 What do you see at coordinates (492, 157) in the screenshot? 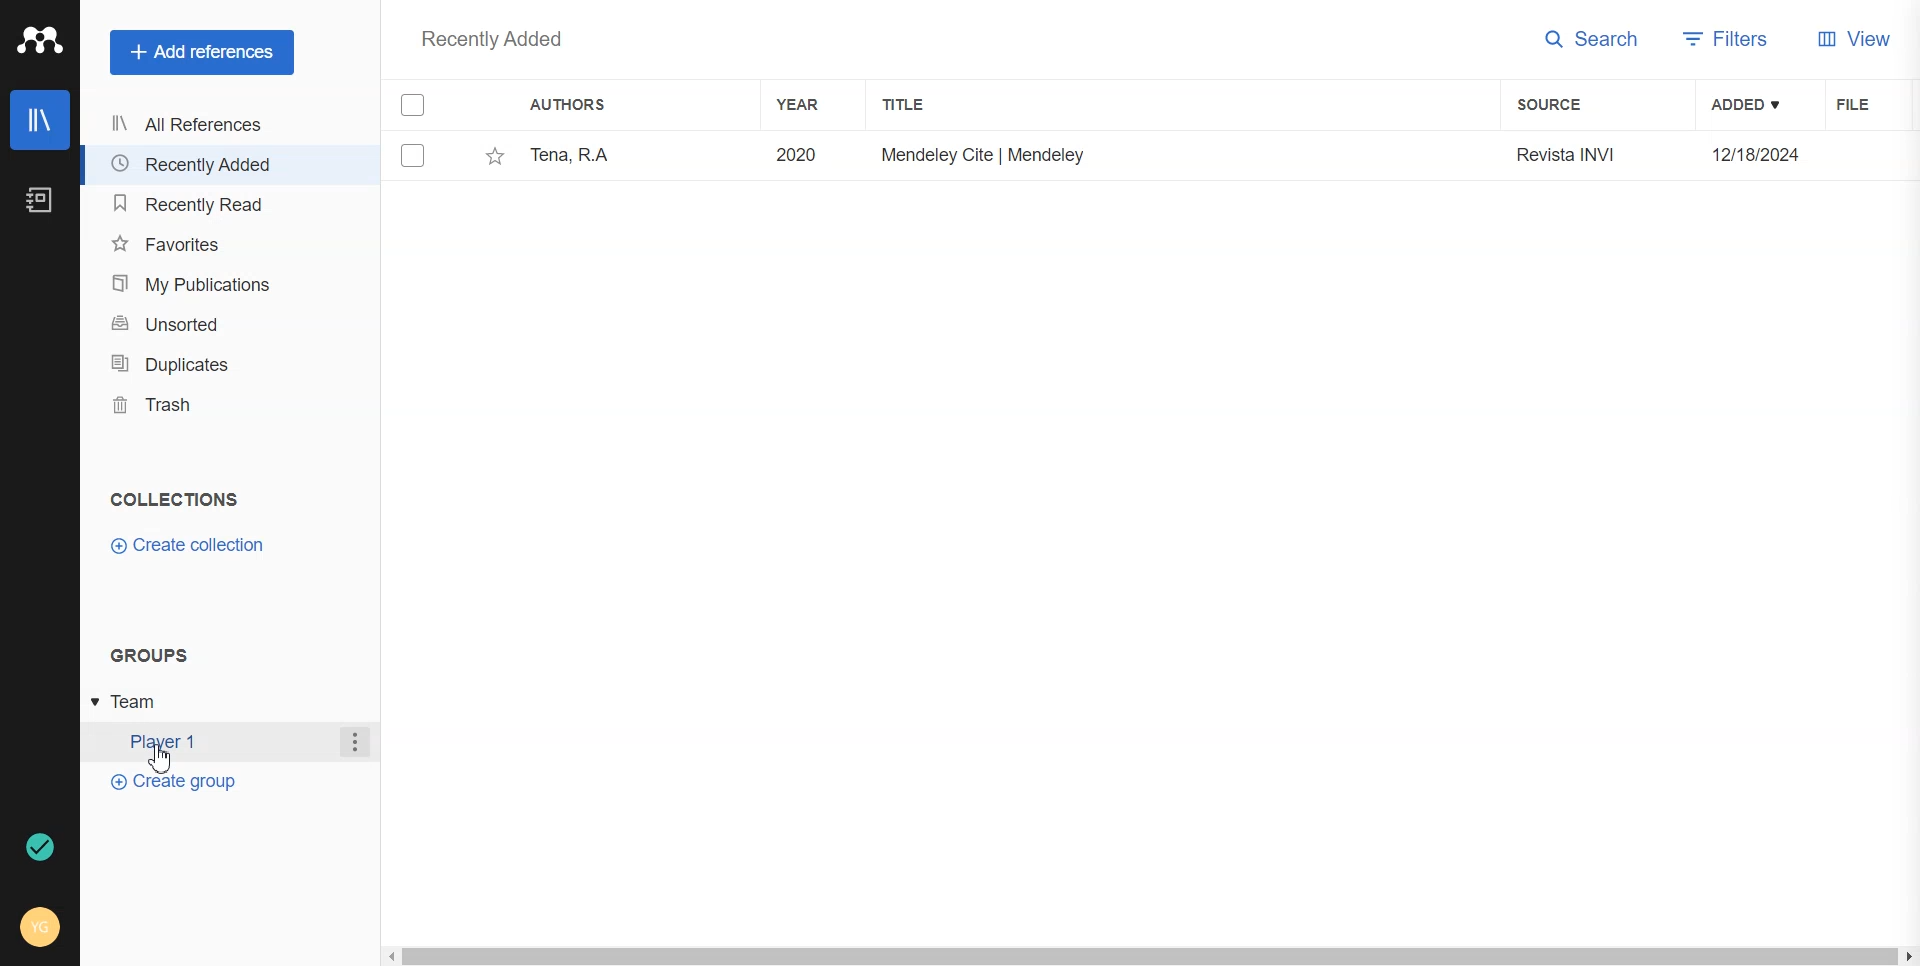
I see `mark star` at bounding box center [492, 157].